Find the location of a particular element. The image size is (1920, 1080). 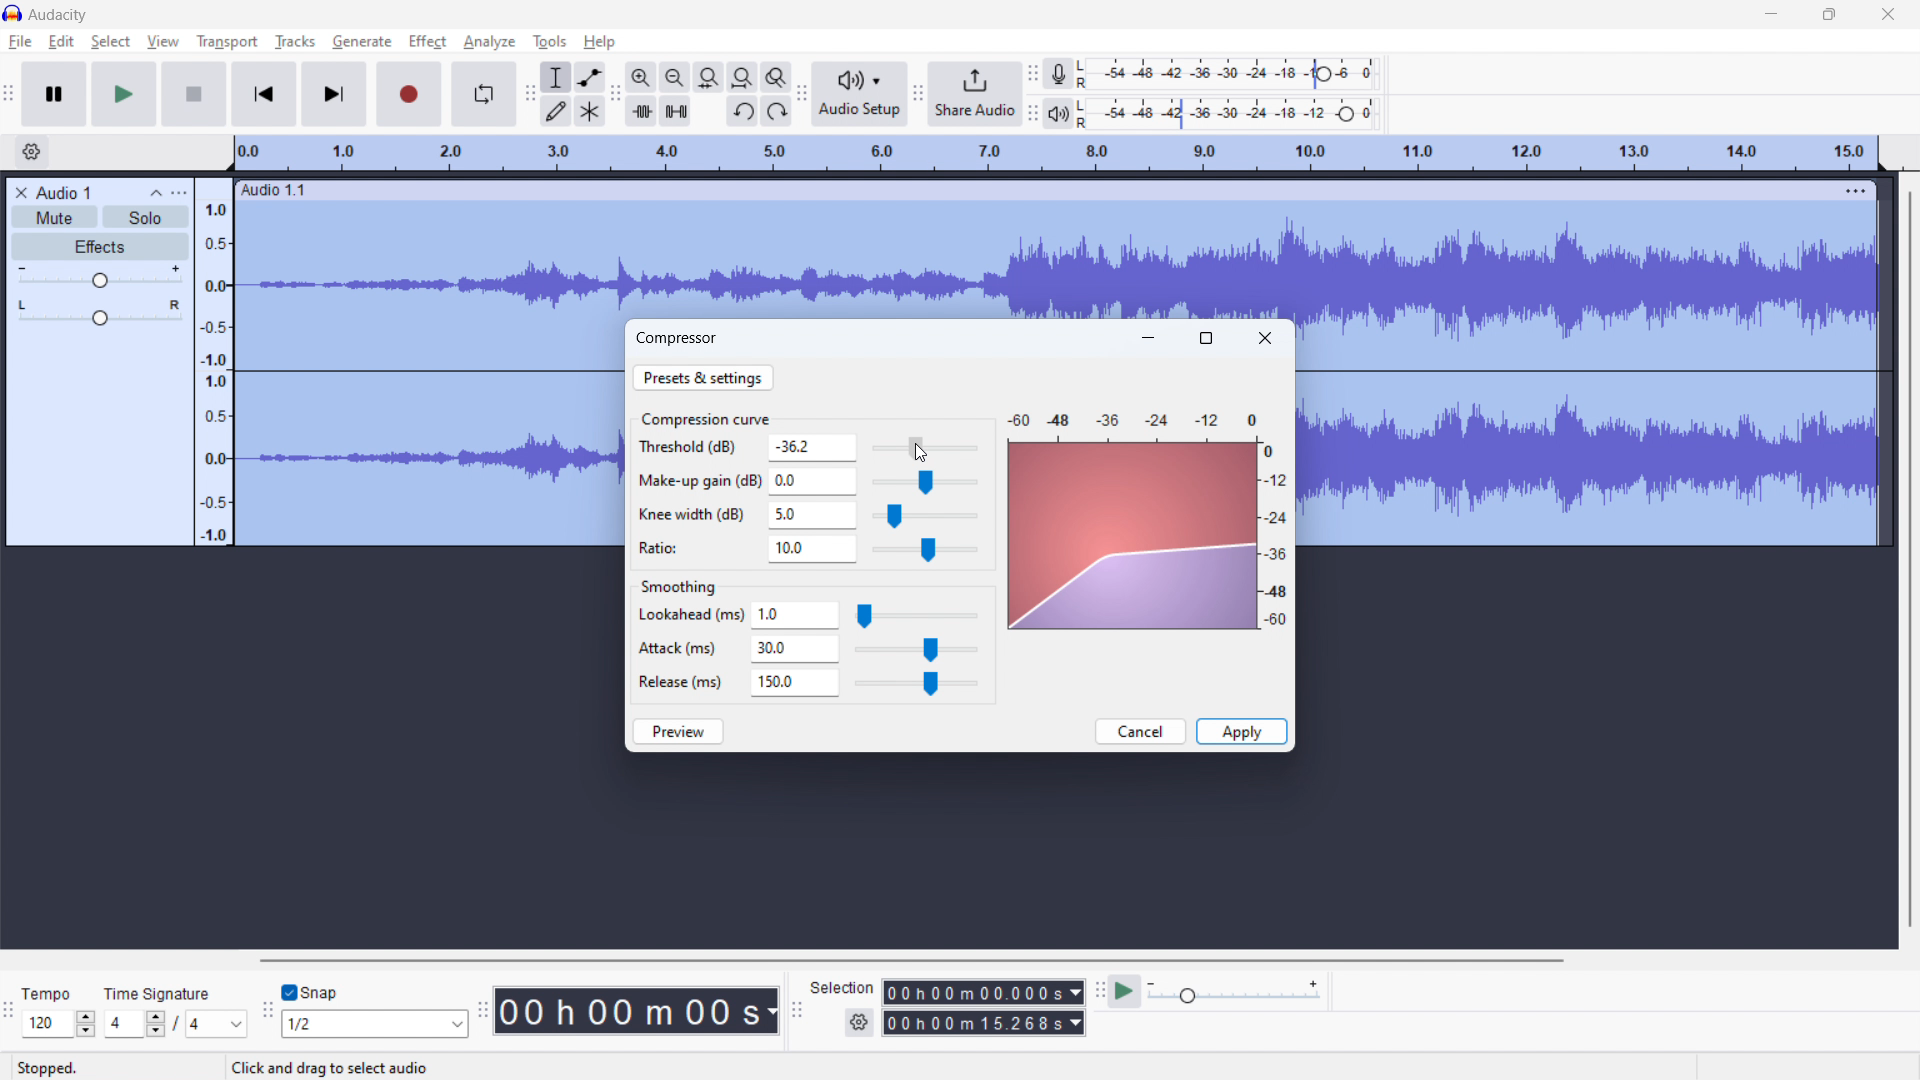

minimize is located at coordinates (1770, 14).